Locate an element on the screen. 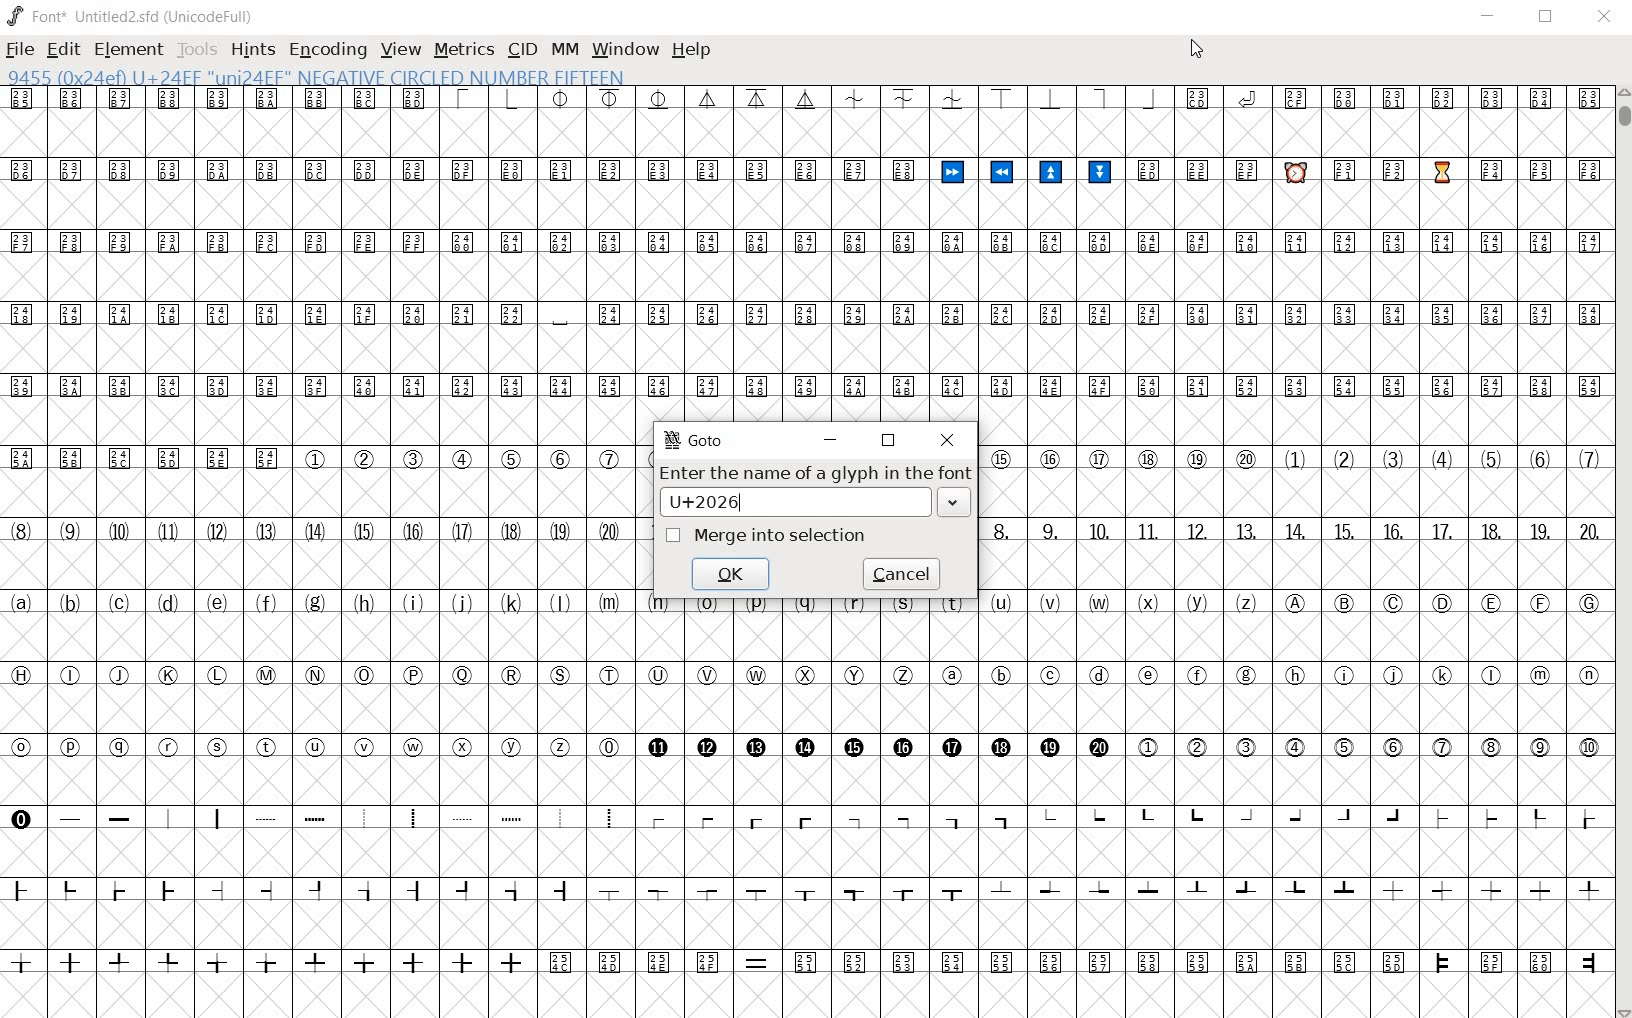  restore is located at coordinates (888, 441).